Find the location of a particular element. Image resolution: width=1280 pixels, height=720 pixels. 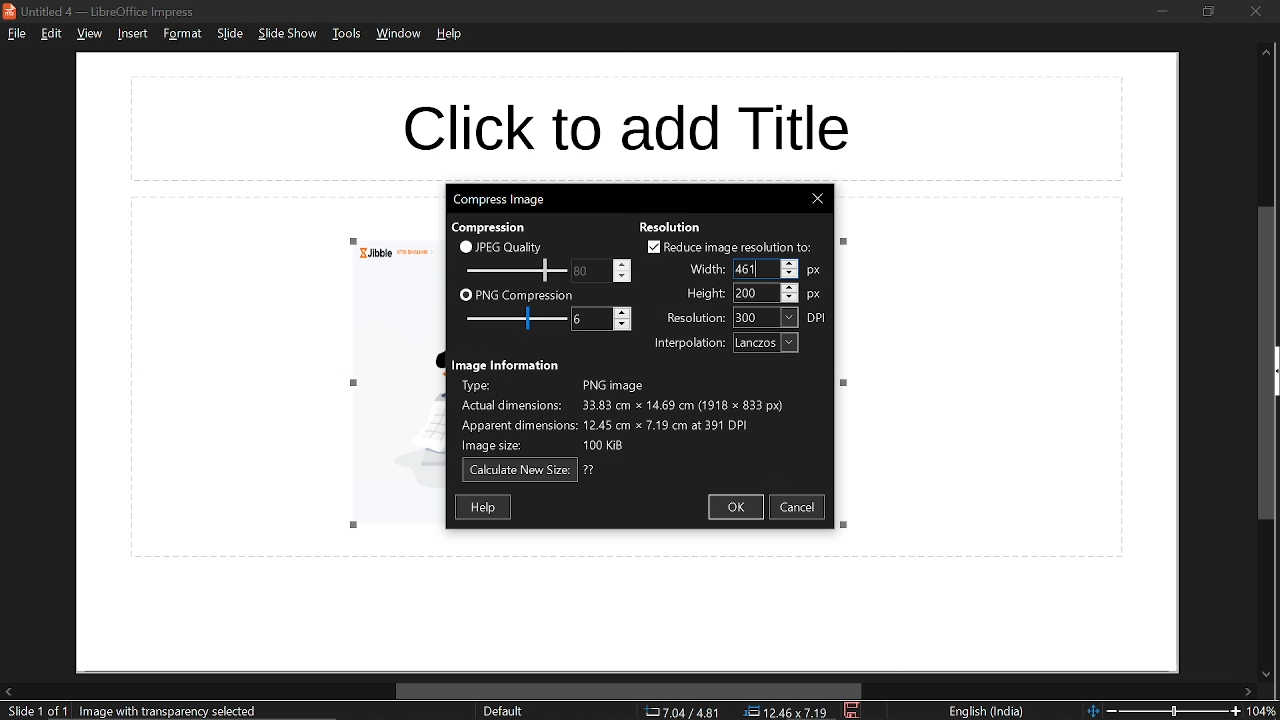

change PNG compression is located at coordinates (582, 318).